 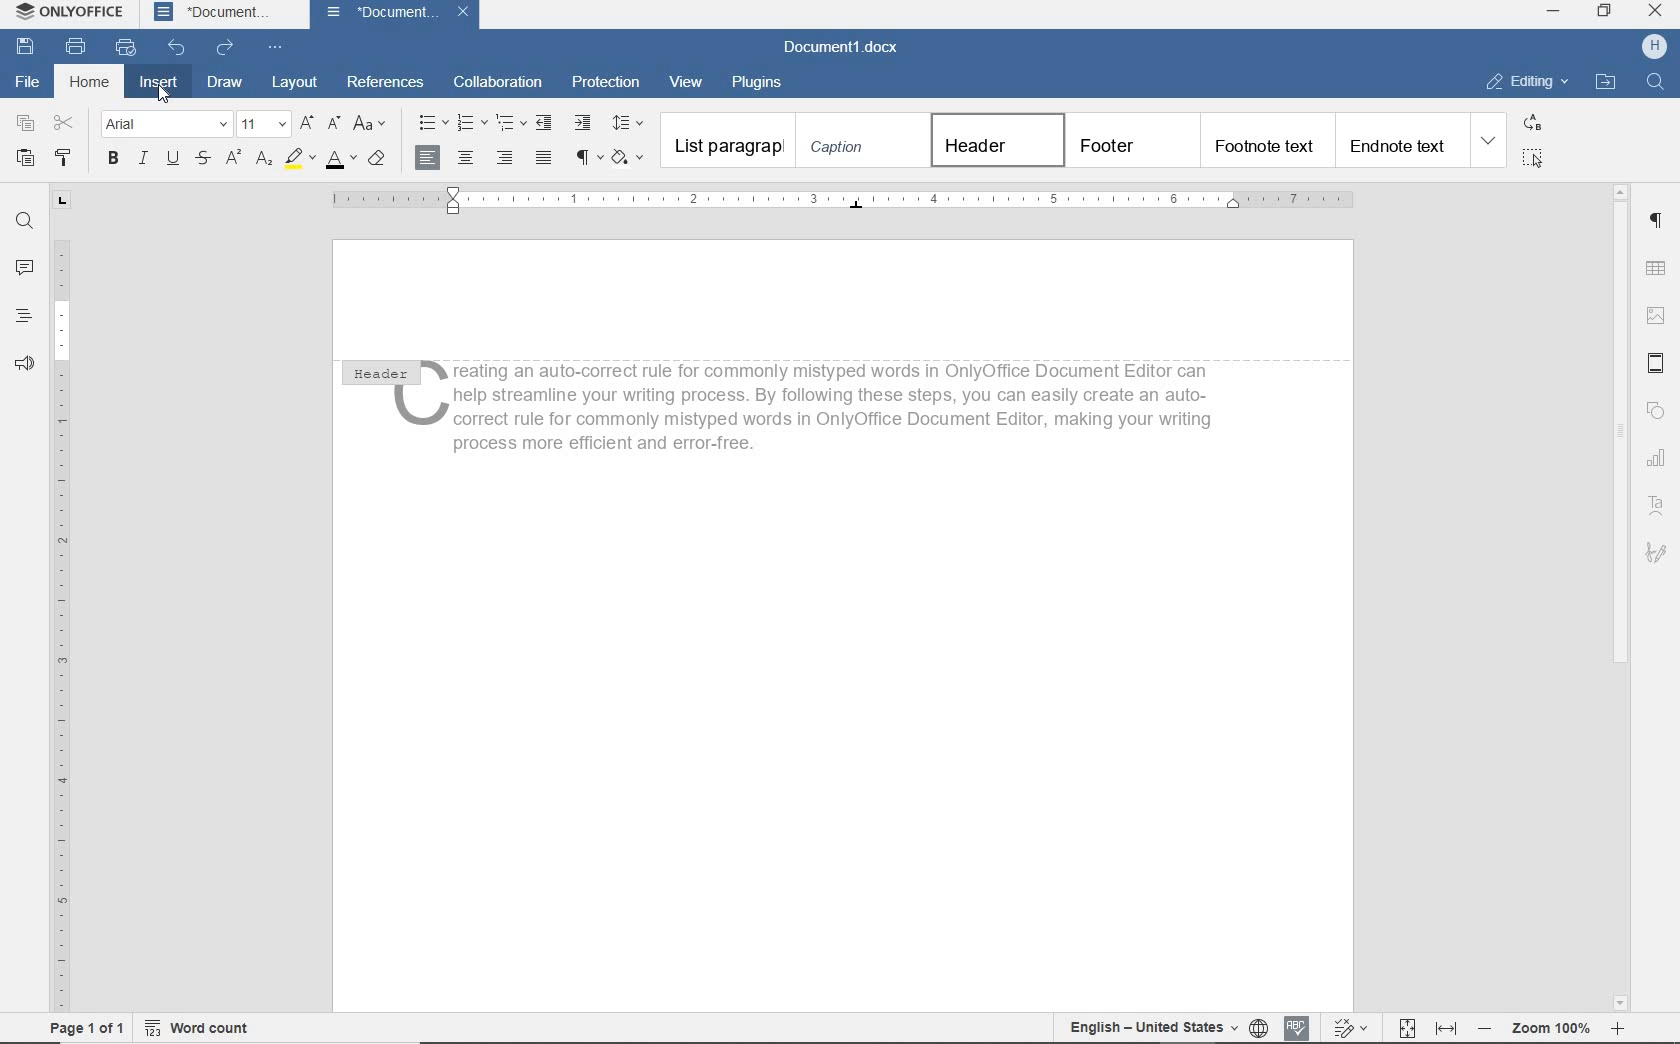 What do you see at coordinates (606, 81) in the screenshot?
I see `PROTECTION` at bounding box center [606, 81].